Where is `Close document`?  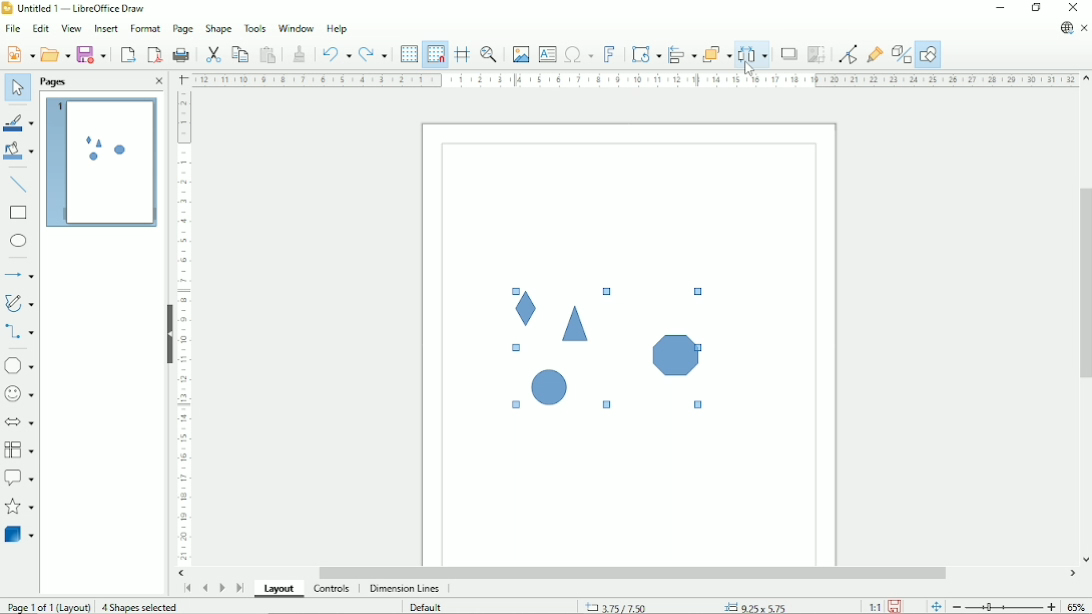 Close document is located at coordinates (1085, 29).